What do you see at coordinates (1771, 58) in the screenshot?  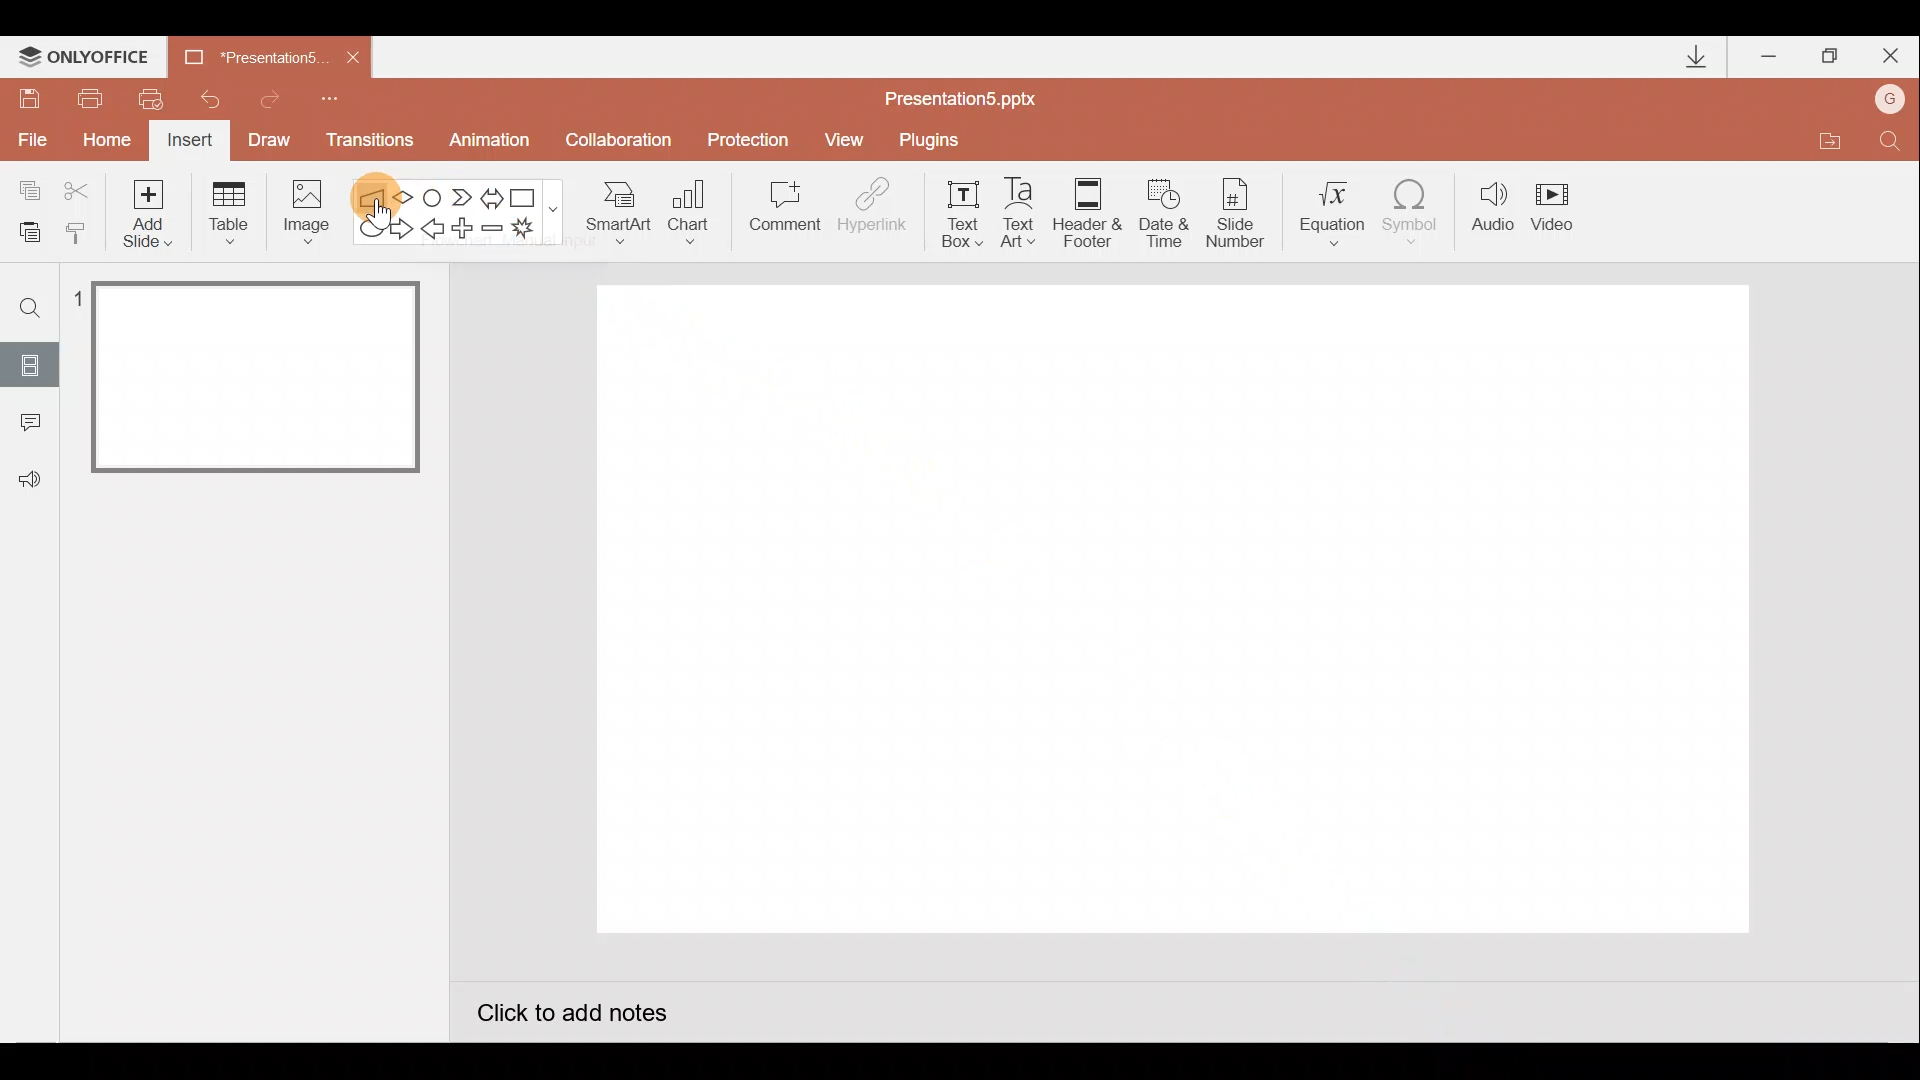 I see `Minimize` at bounding box center [1771, 58].